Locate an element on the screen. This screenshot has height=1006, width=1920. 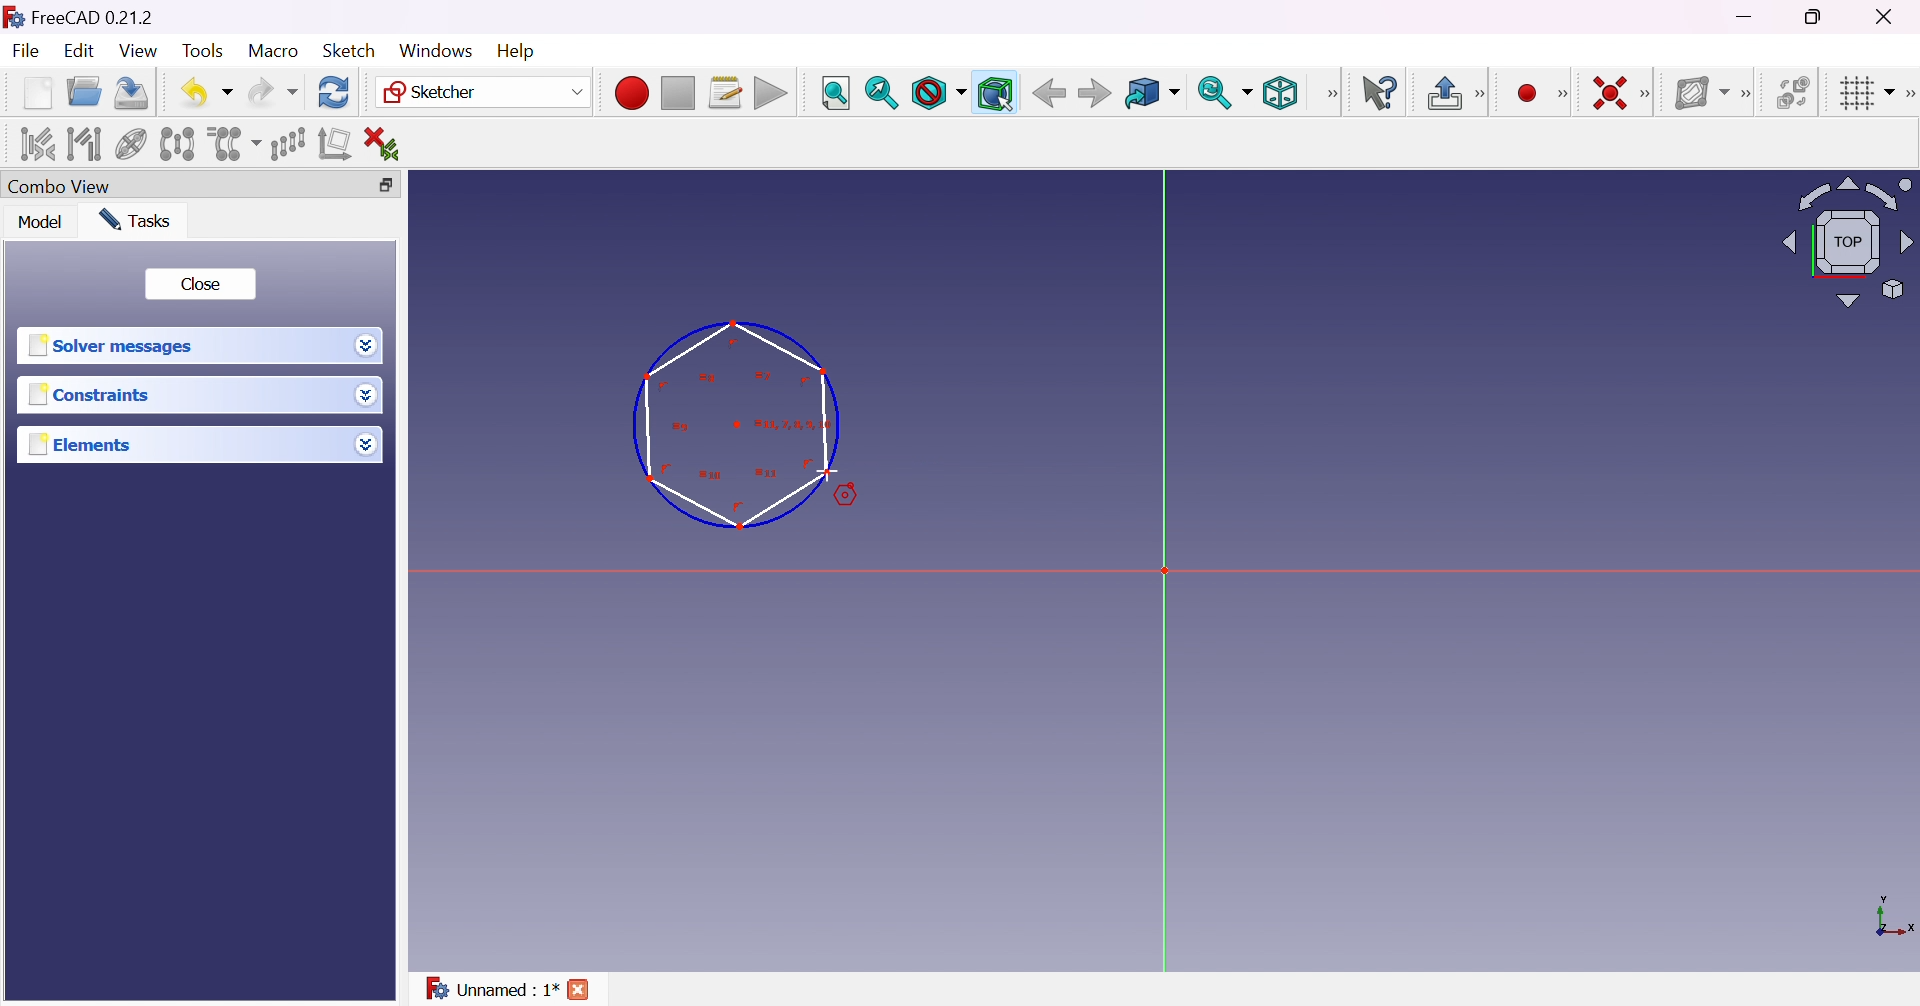
Clone is located at coordinates (232, 142).